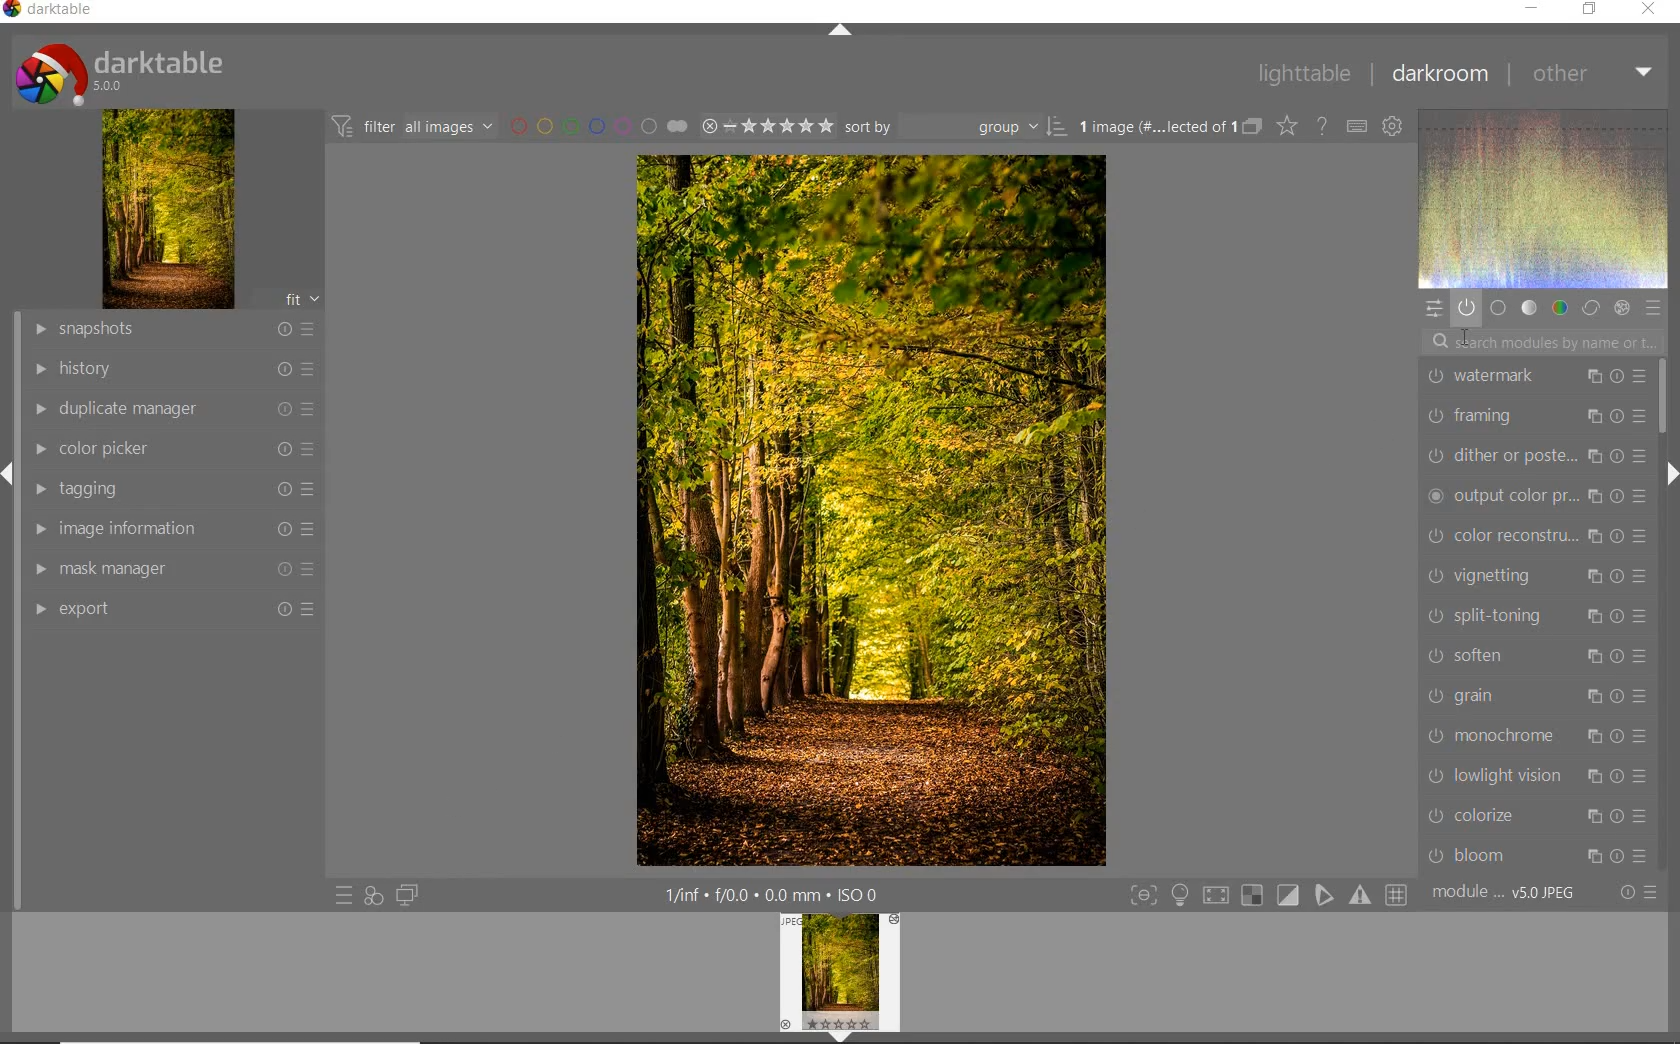 The height and width of the screenshot is (1044, 1680). What do you see at coordinates (1536, 497) in the screenshot?
I see `output color preset` at bounding box center [1536, 497].